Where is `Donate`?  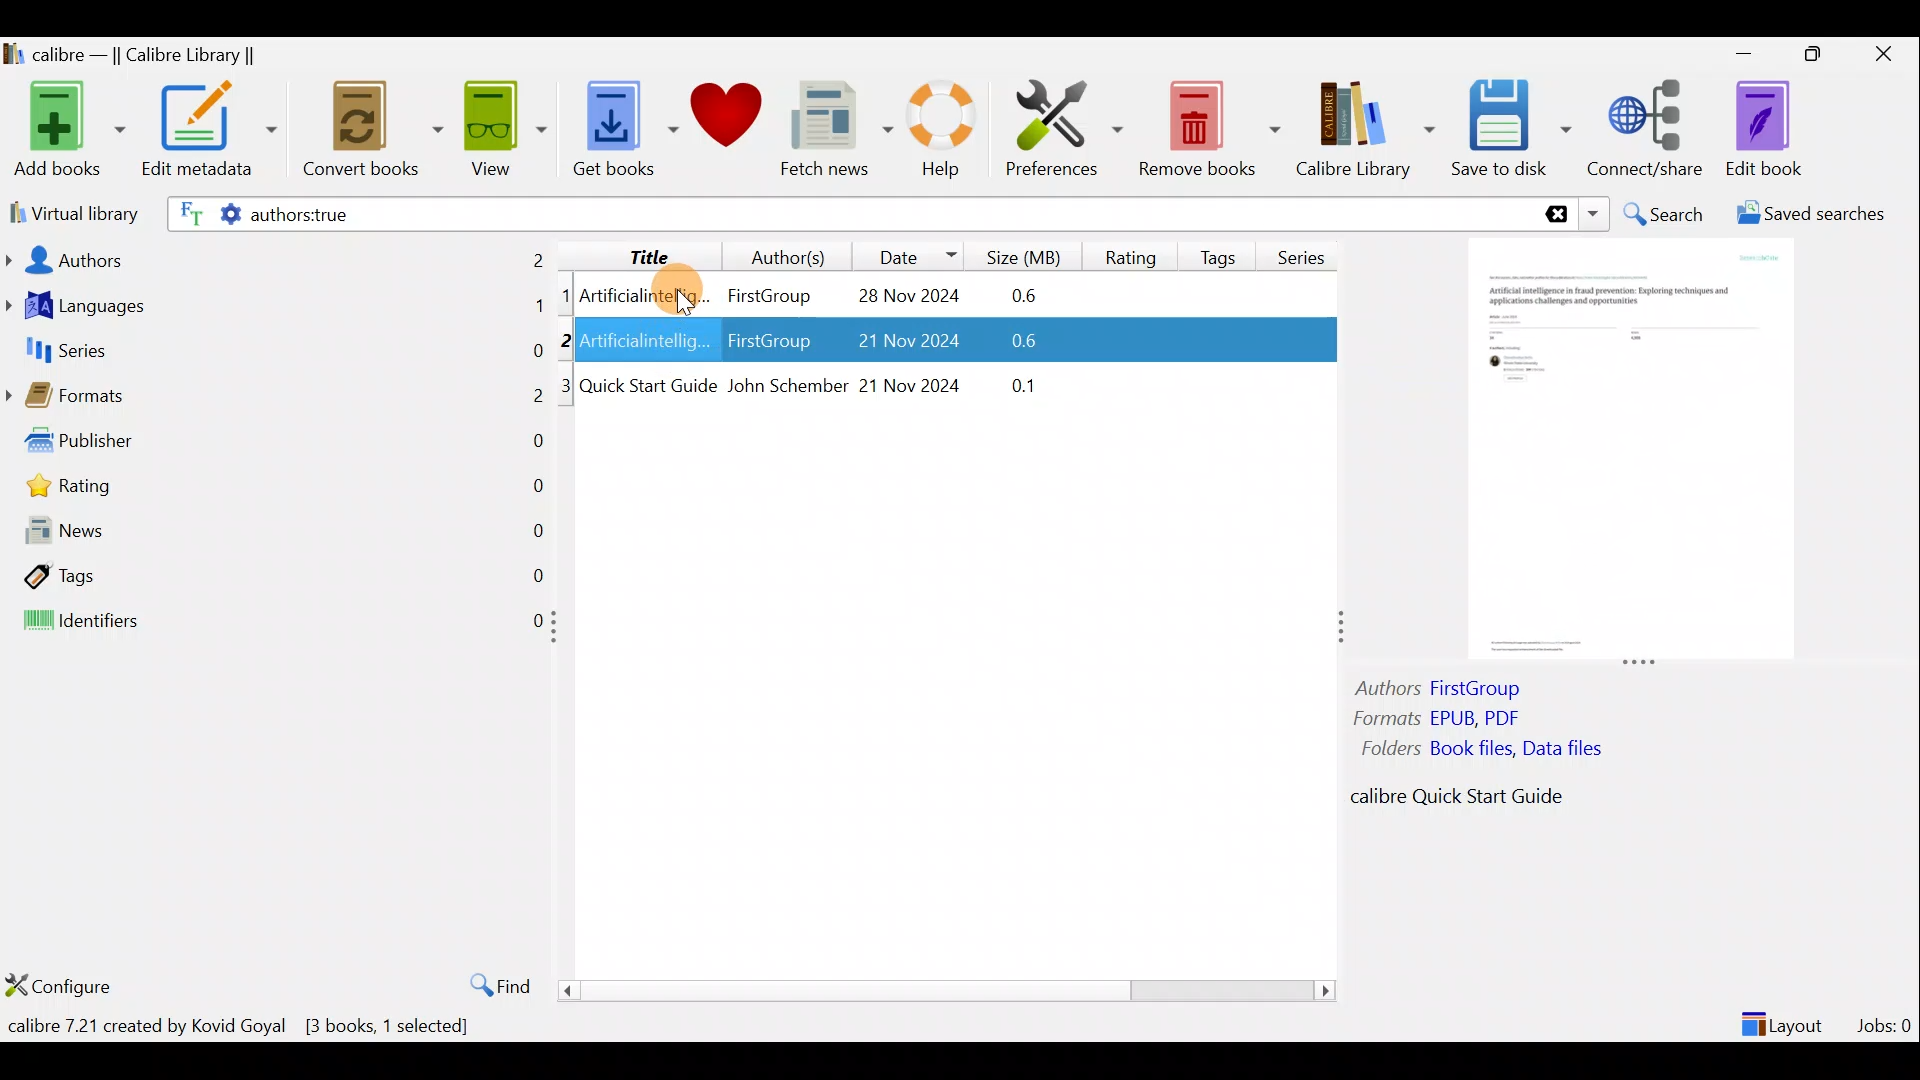
Donate is located at coordinates (727, 122).